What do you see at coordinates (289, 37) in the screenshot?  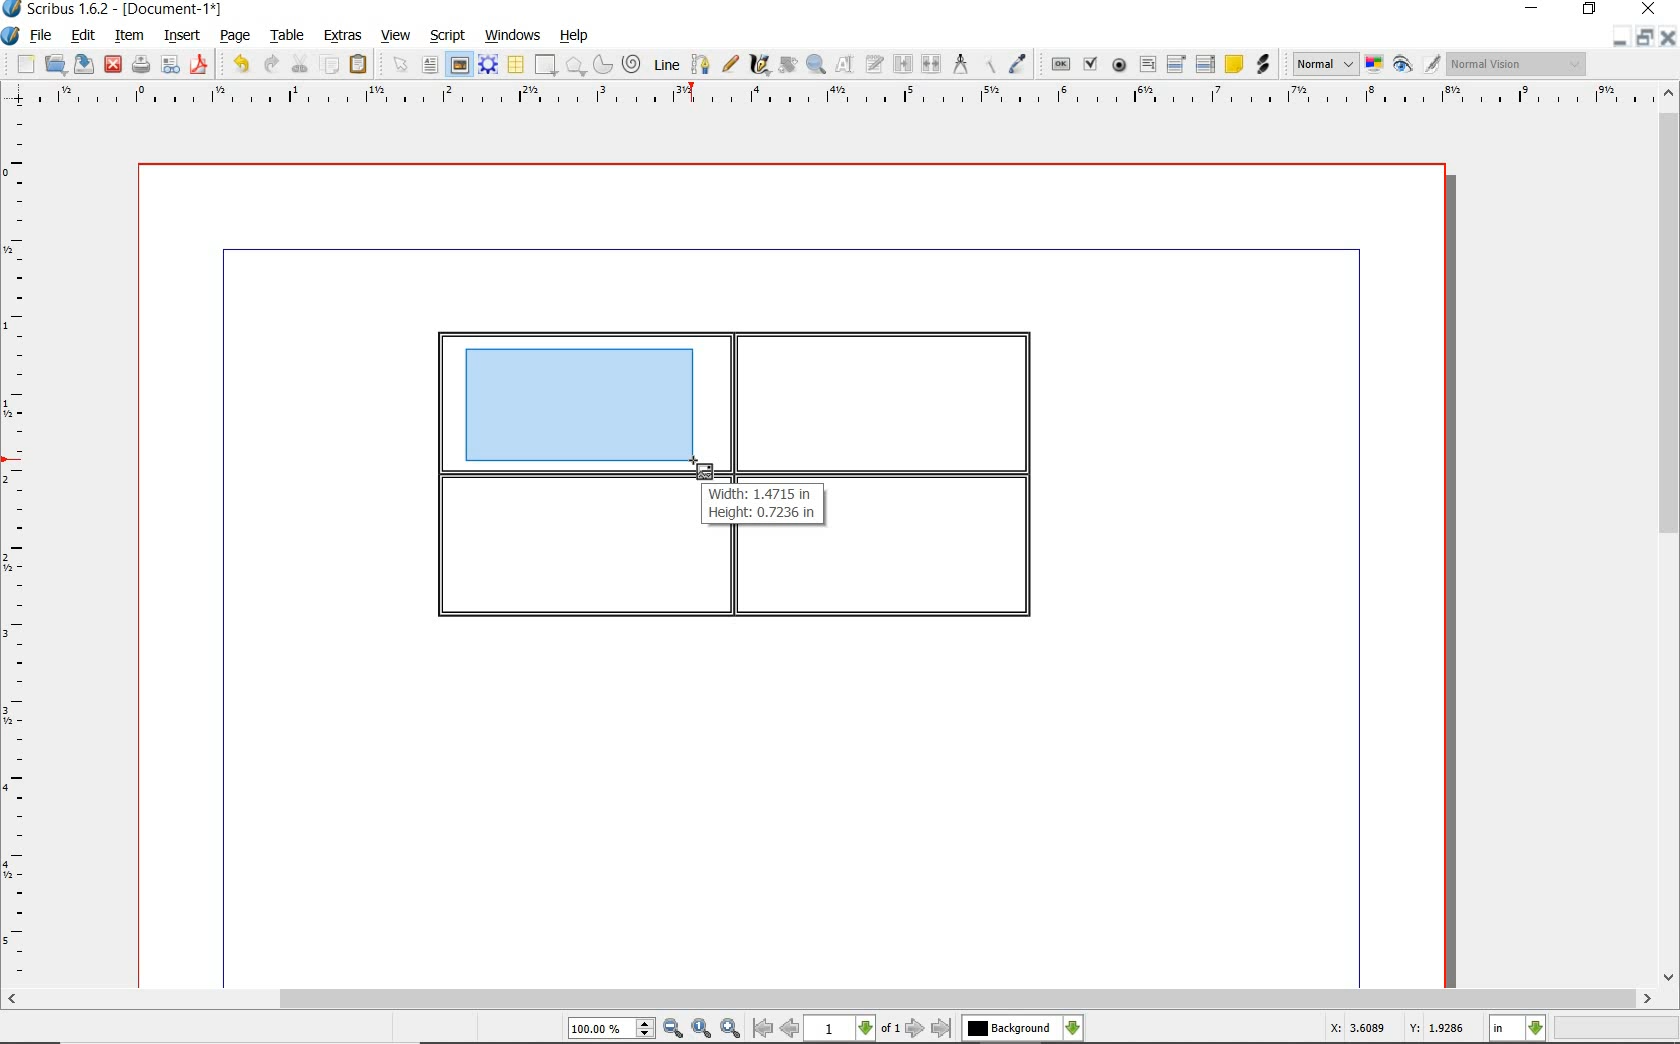 I see `table` at bounding box center [289, 37].